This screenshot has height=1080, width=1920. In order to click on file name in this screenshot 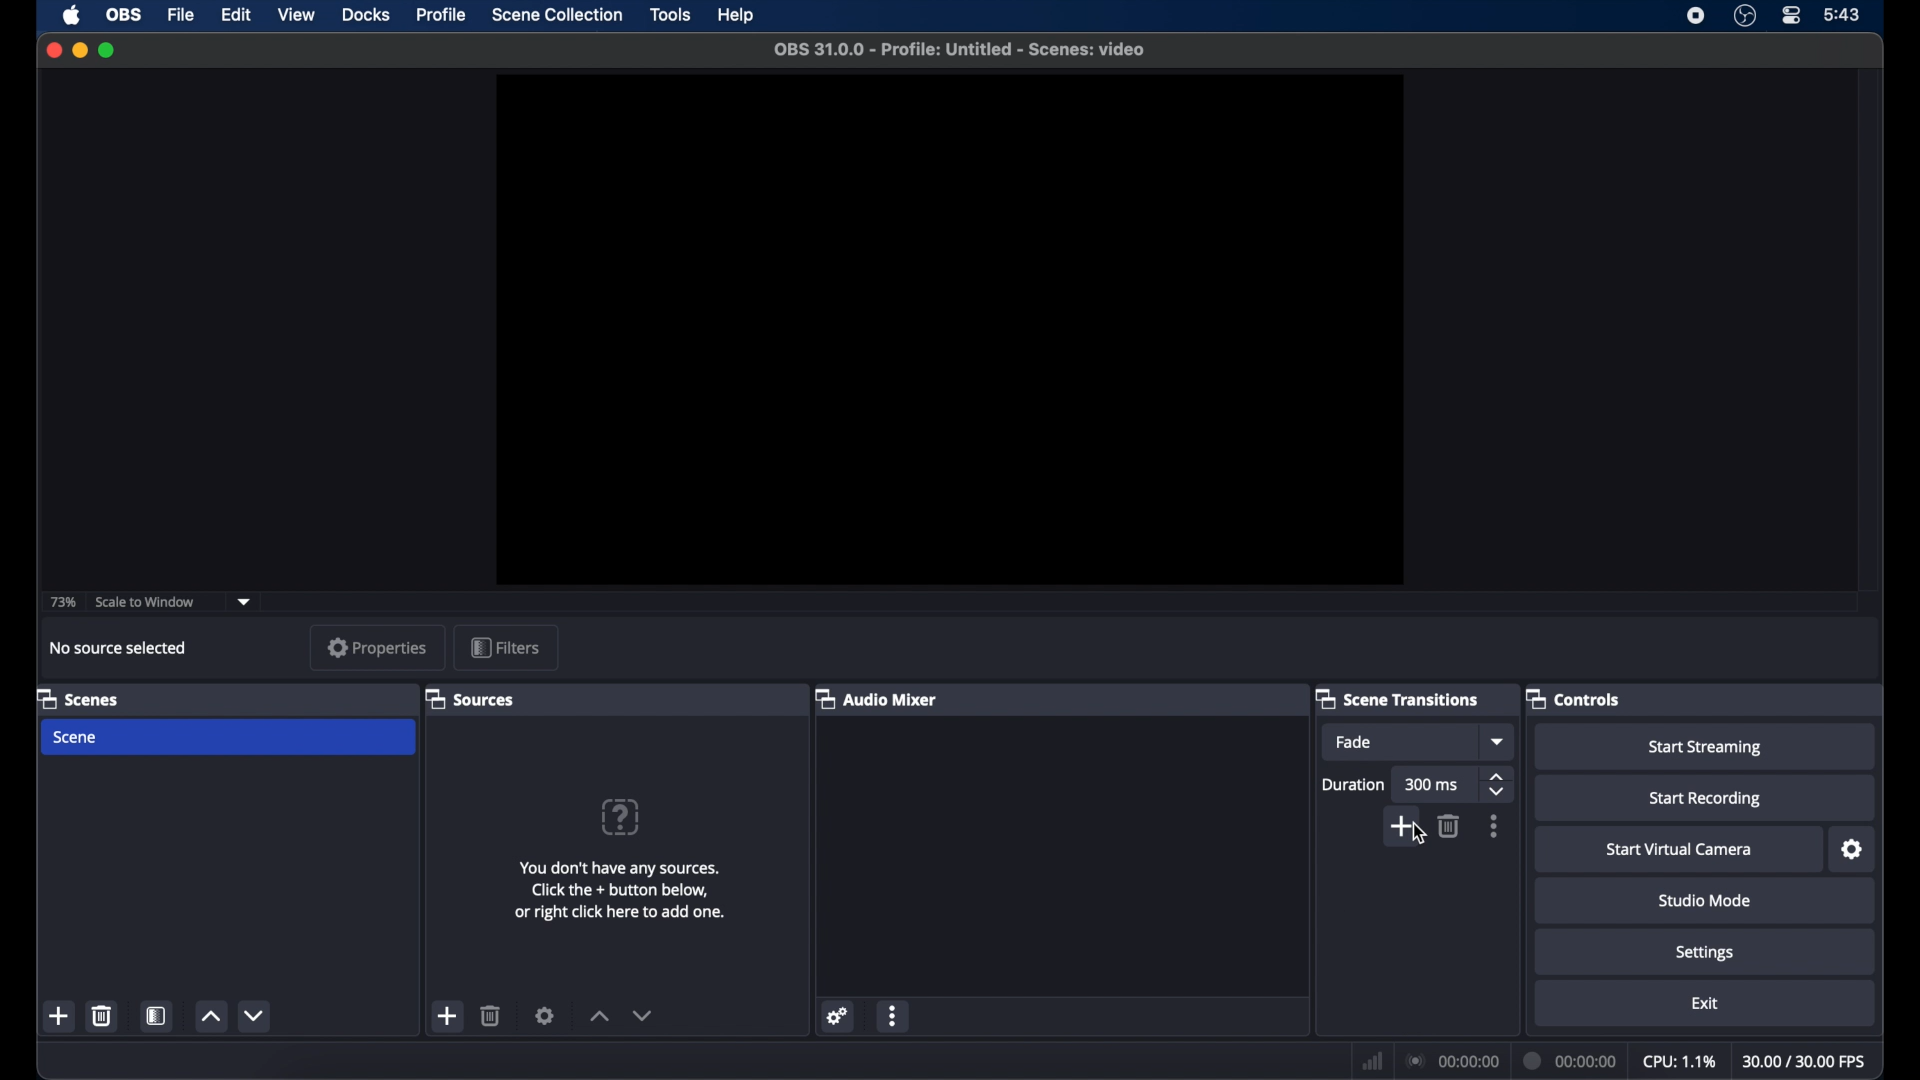, I will do `click(962, 49)`.